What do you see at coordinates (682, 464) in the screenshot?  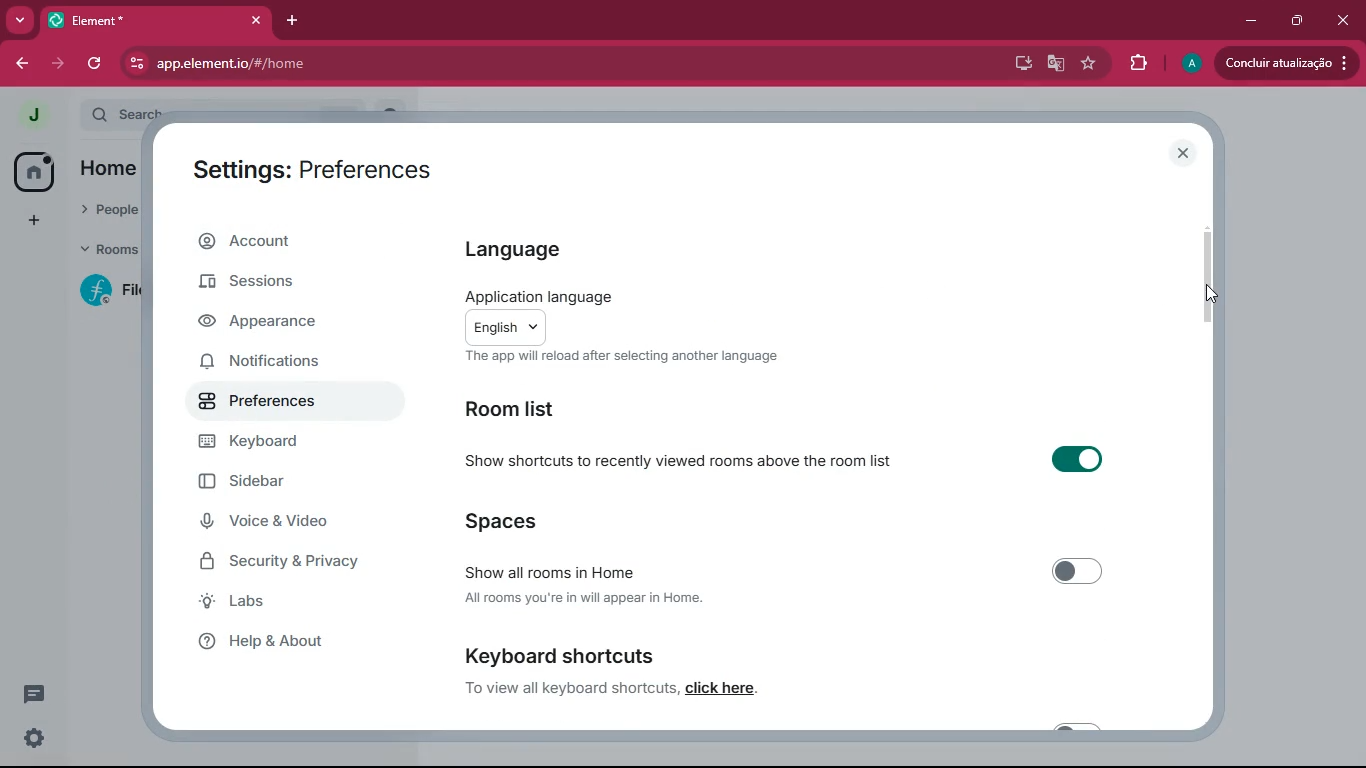 I see `Show shortcuts to recently viewed rooms above the room list` at bounding box center [682, 464].